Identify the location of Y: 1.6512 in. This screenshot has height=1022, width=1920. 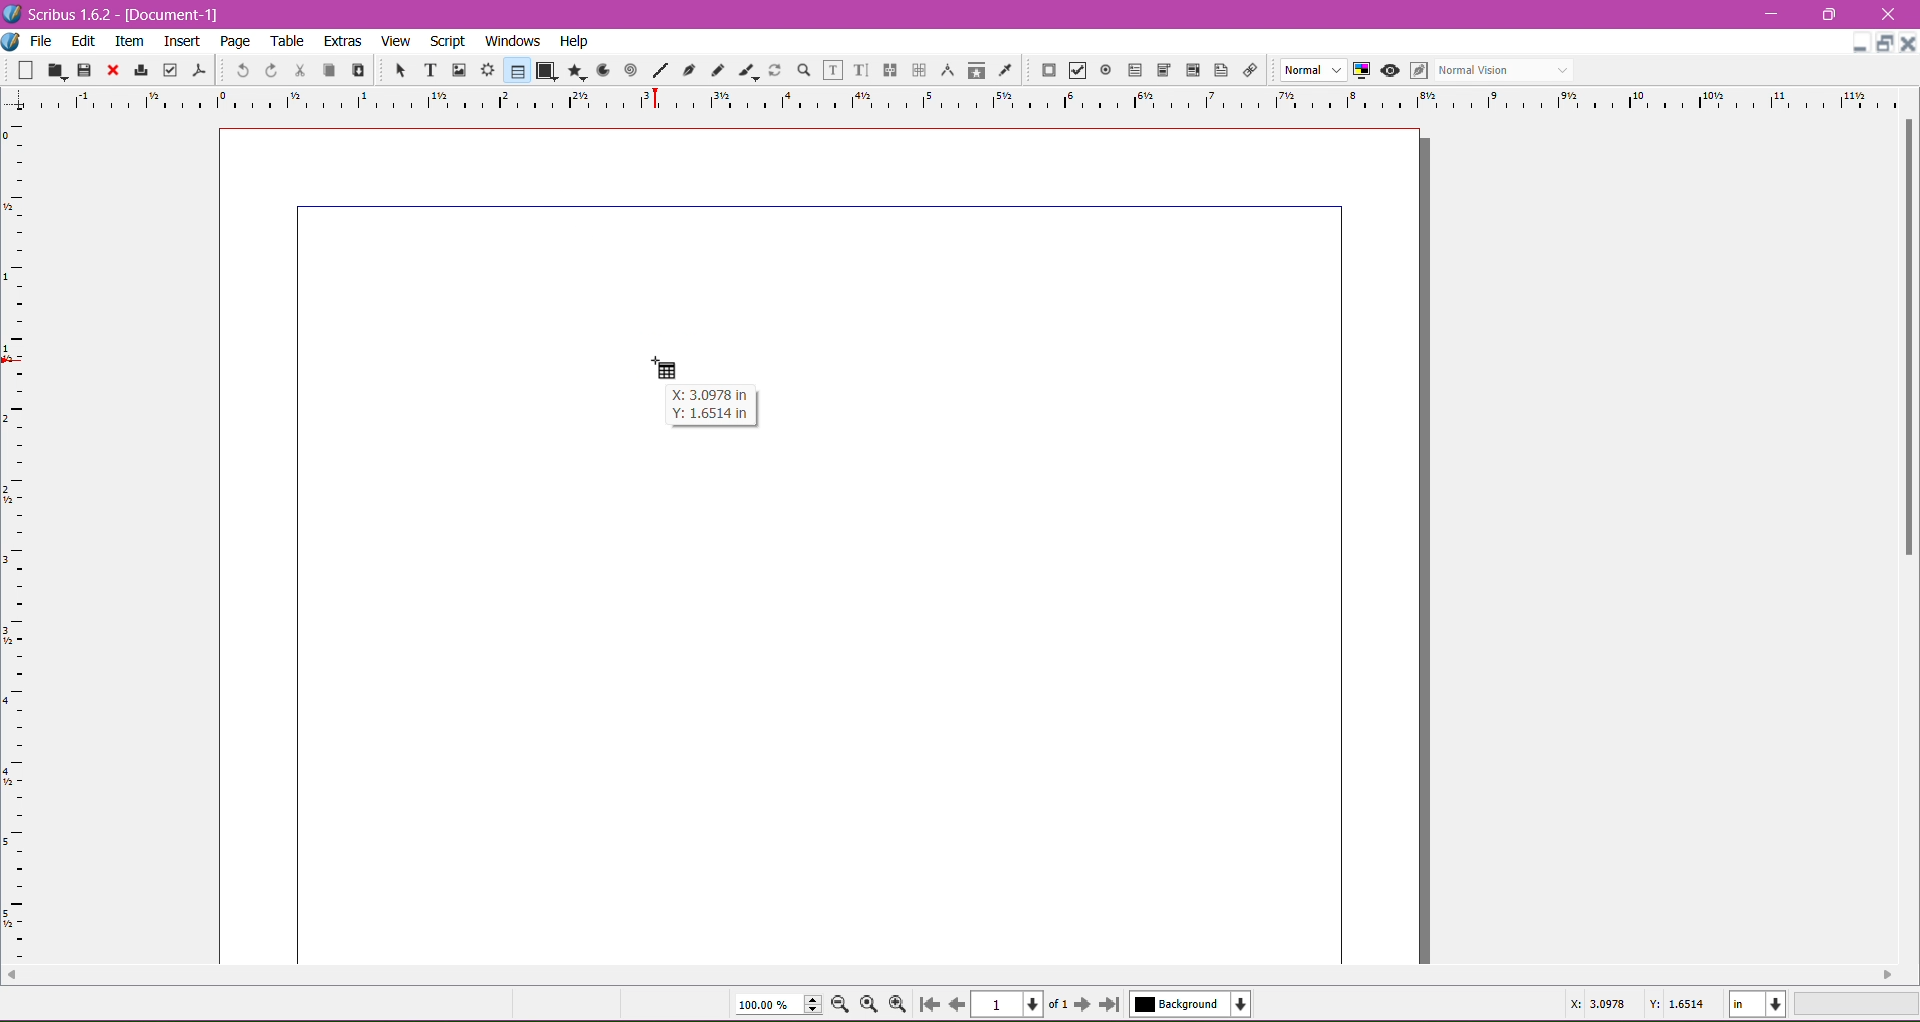
(708, 415).